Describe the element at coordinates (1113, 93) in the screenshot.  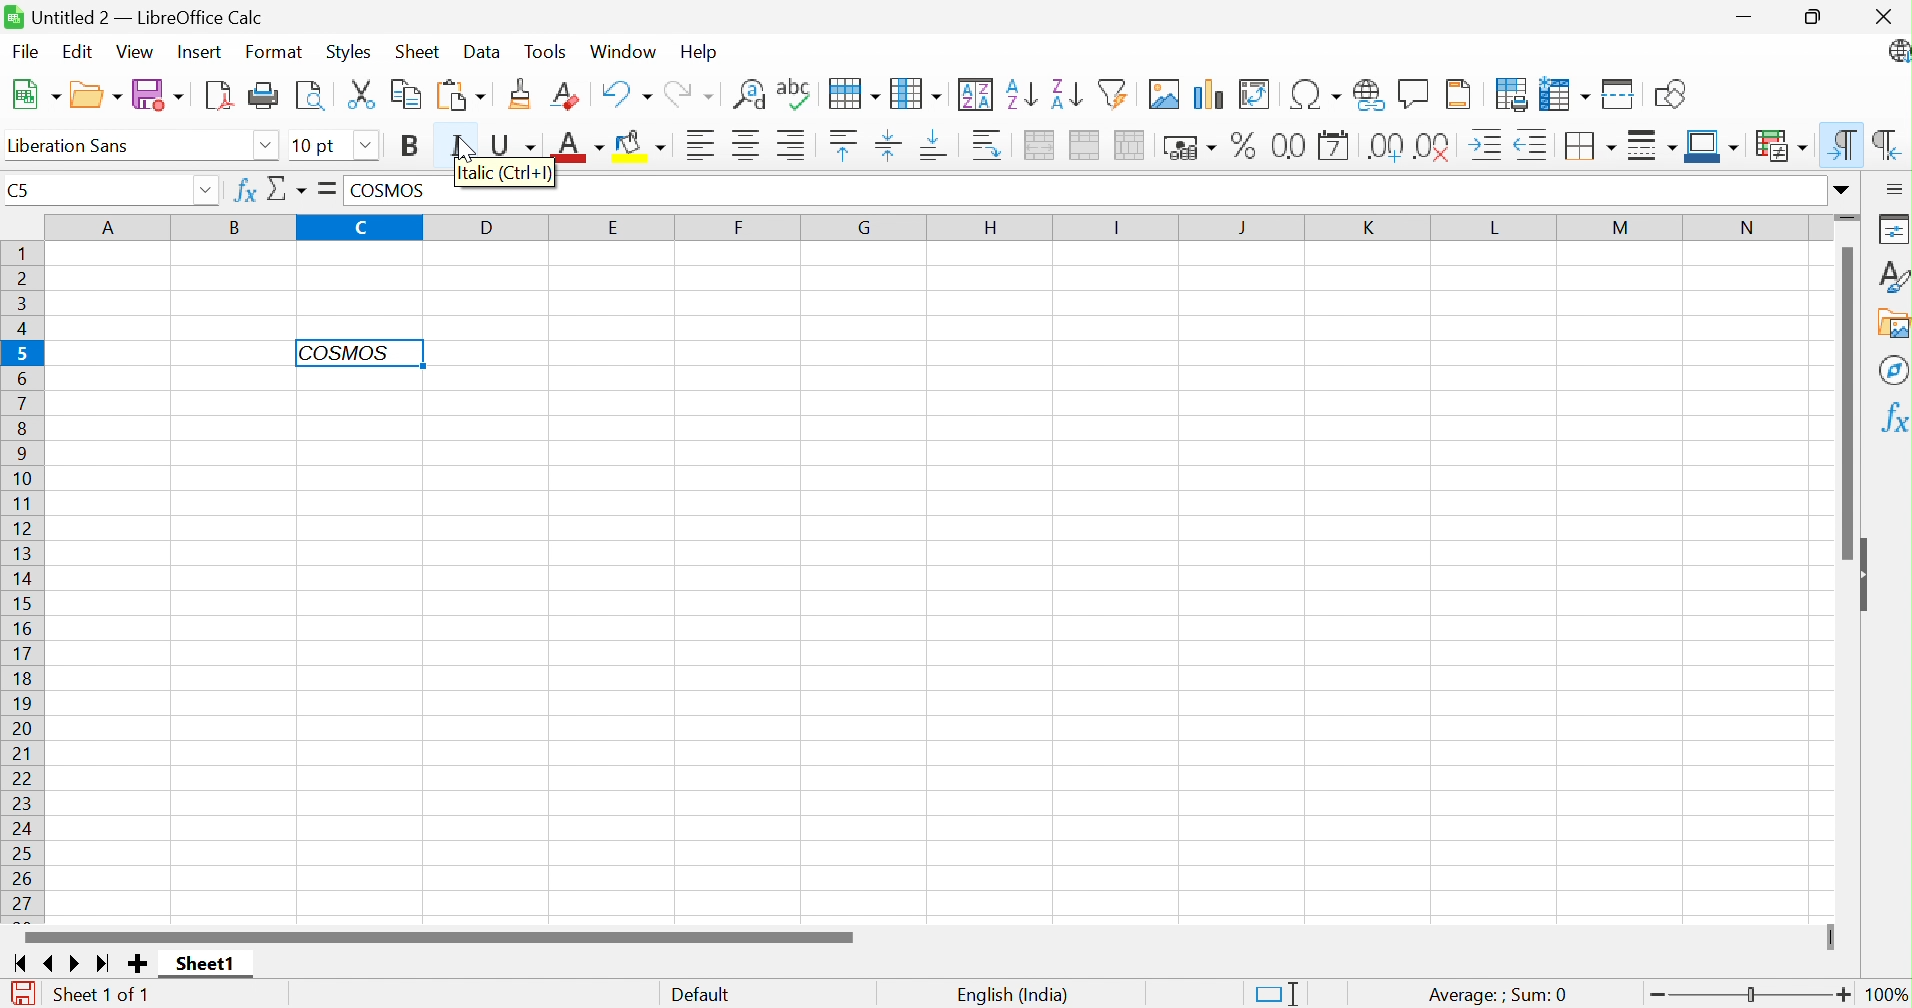
I see `Auto filter` at that location.